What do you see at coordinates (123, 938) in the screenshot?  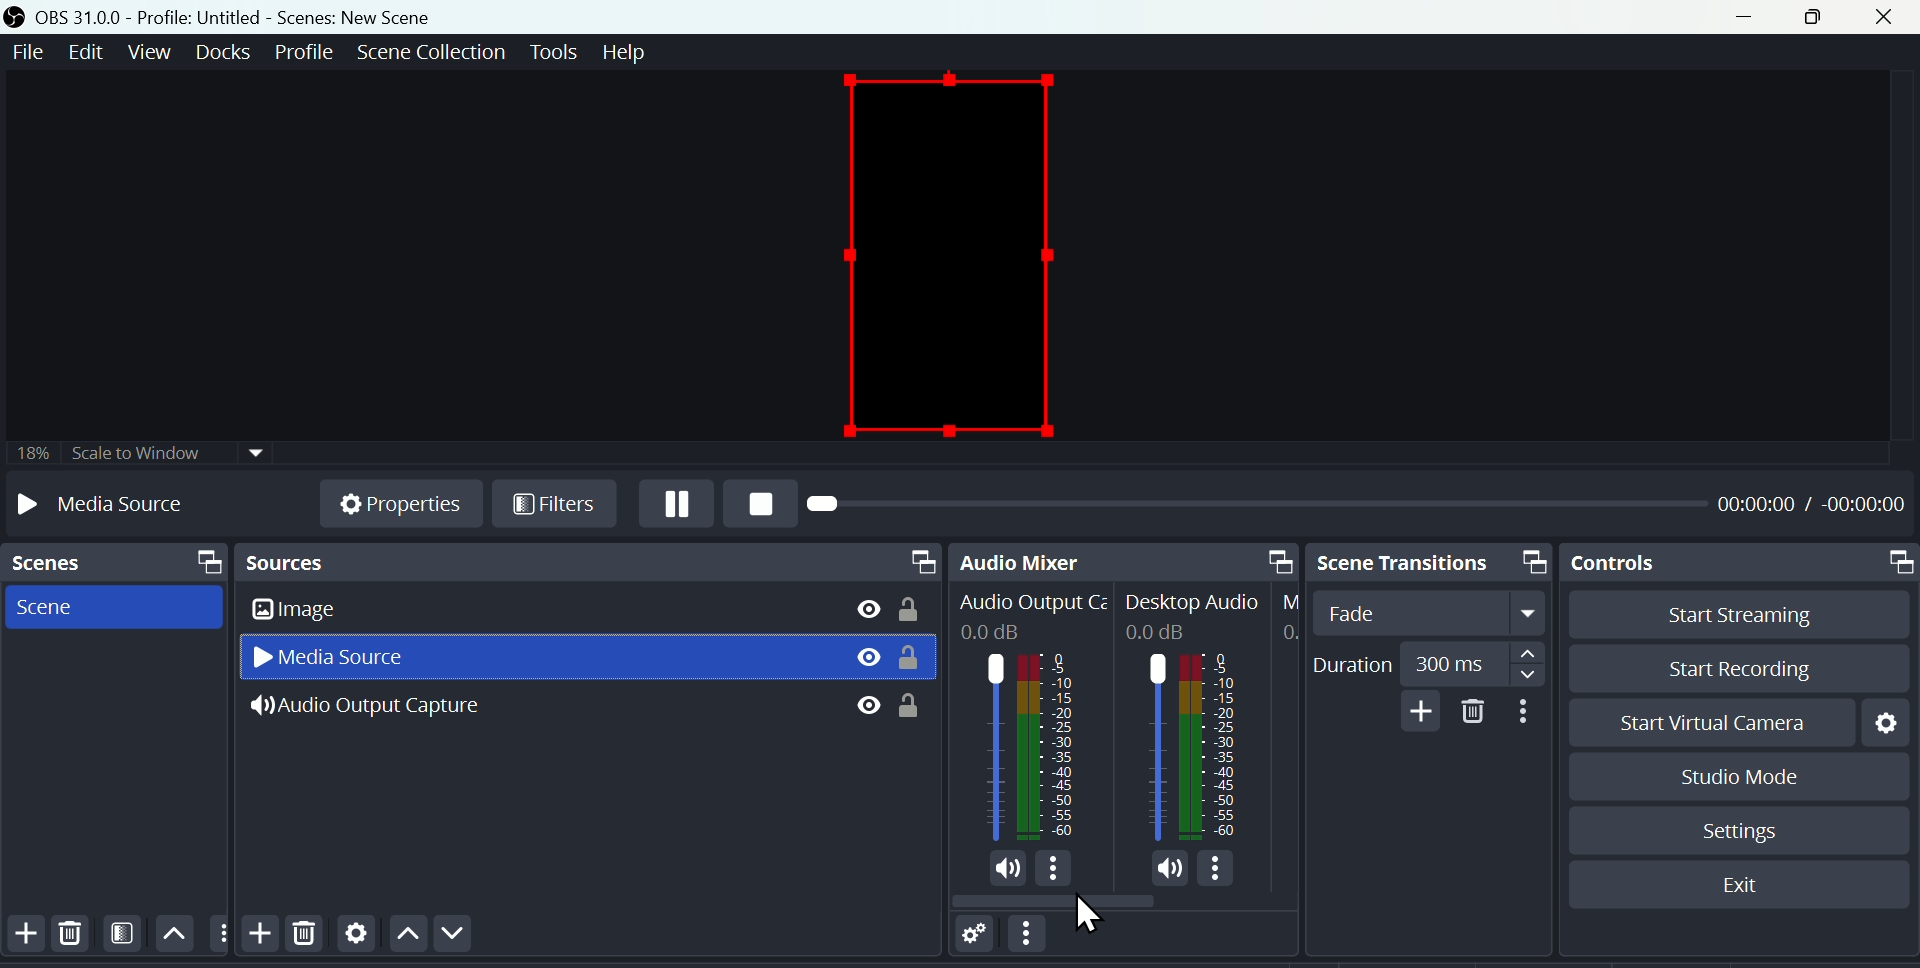 I see `Filtering` at bounding box center [123, 938].